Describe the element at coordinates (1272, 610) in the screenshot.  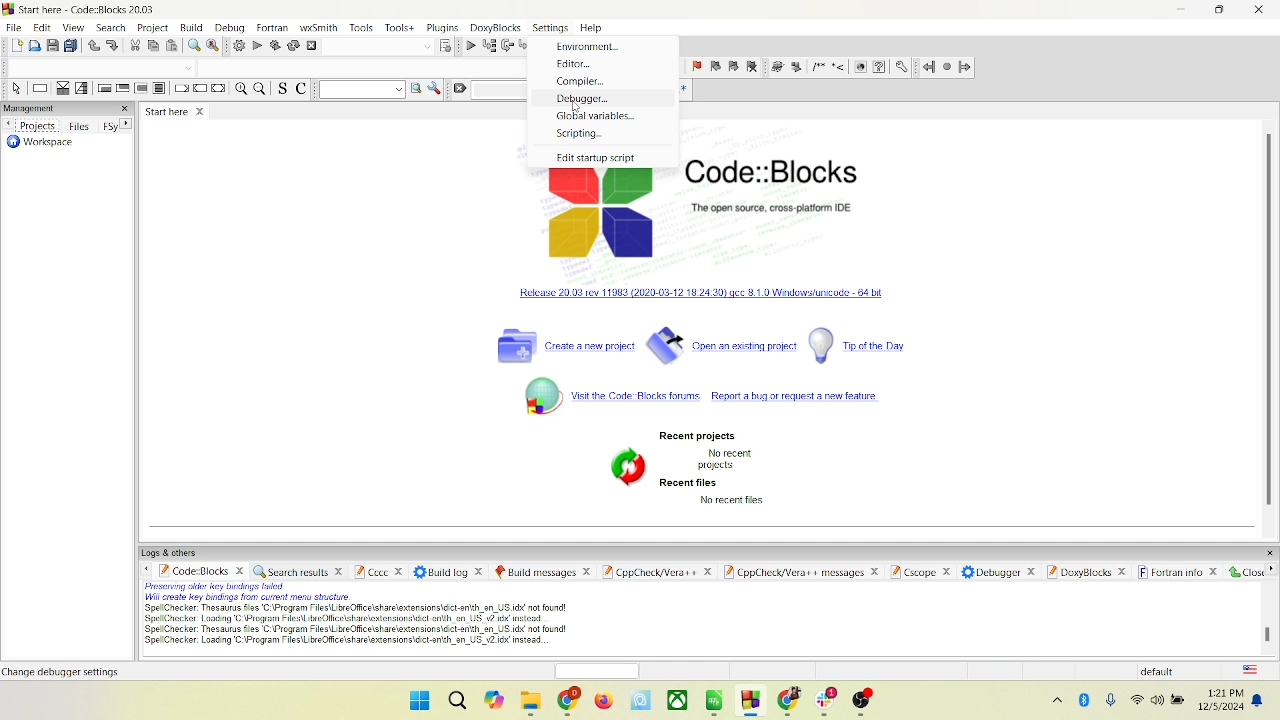
I see `vertical scroll bar` at that location.